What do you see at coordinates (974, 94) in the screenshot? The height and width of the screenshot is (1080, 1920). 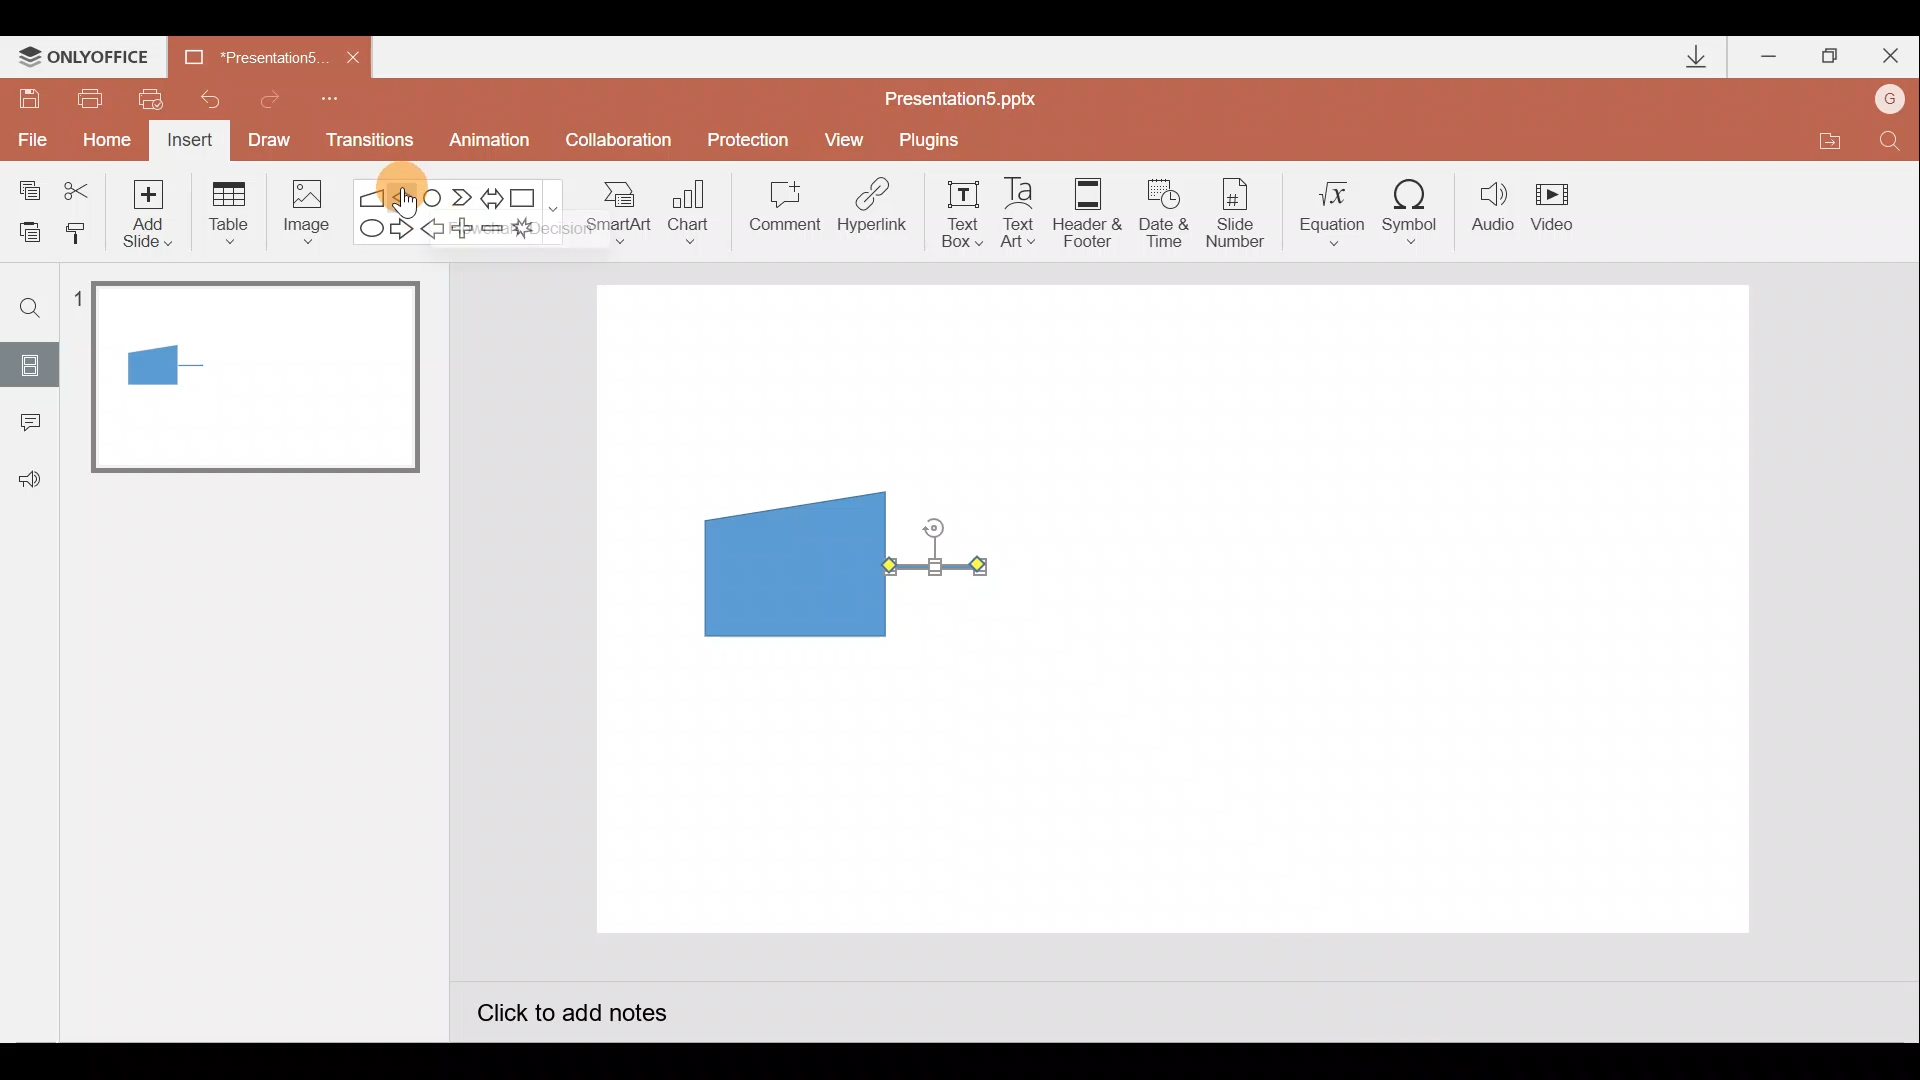 I see `Presentation5.pptx` at bounding box center [974, 94].